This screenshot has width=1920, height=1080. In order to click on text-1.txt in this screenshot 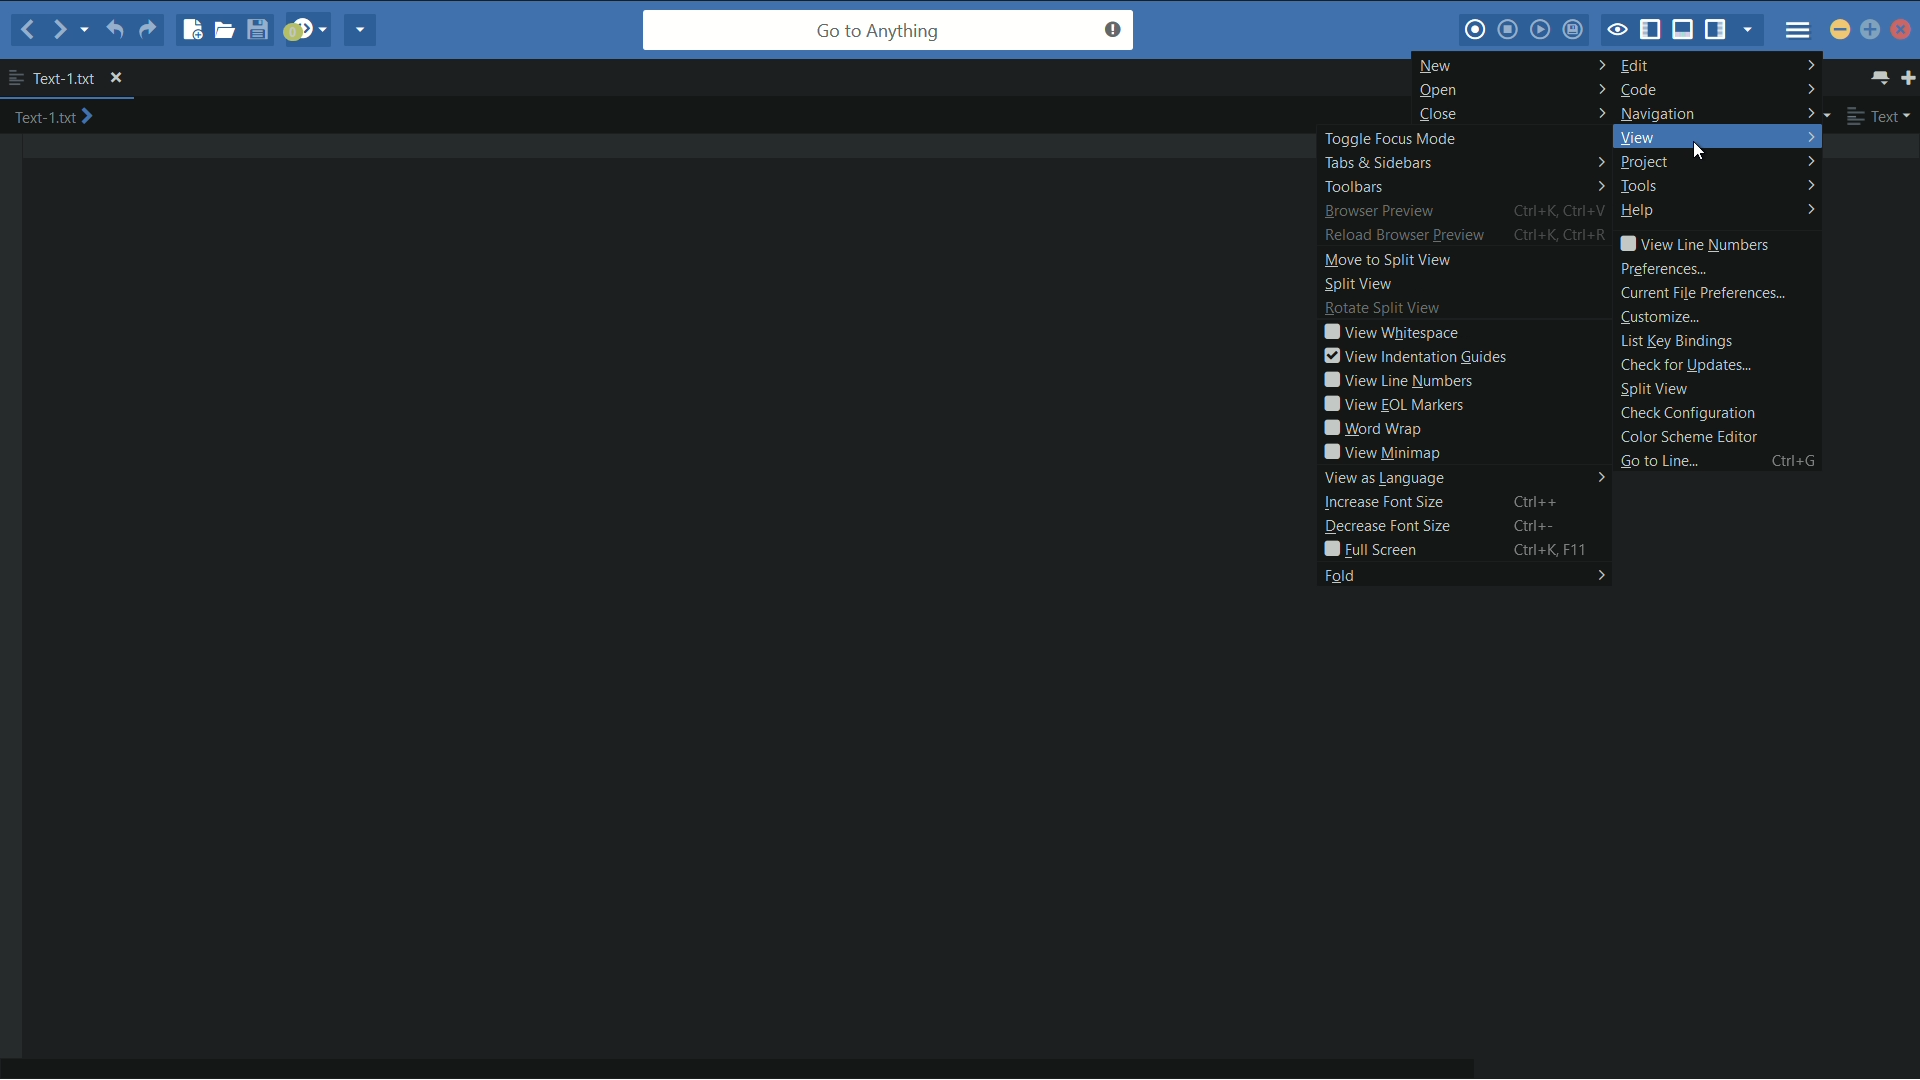, I will do `click(62, 117)`.